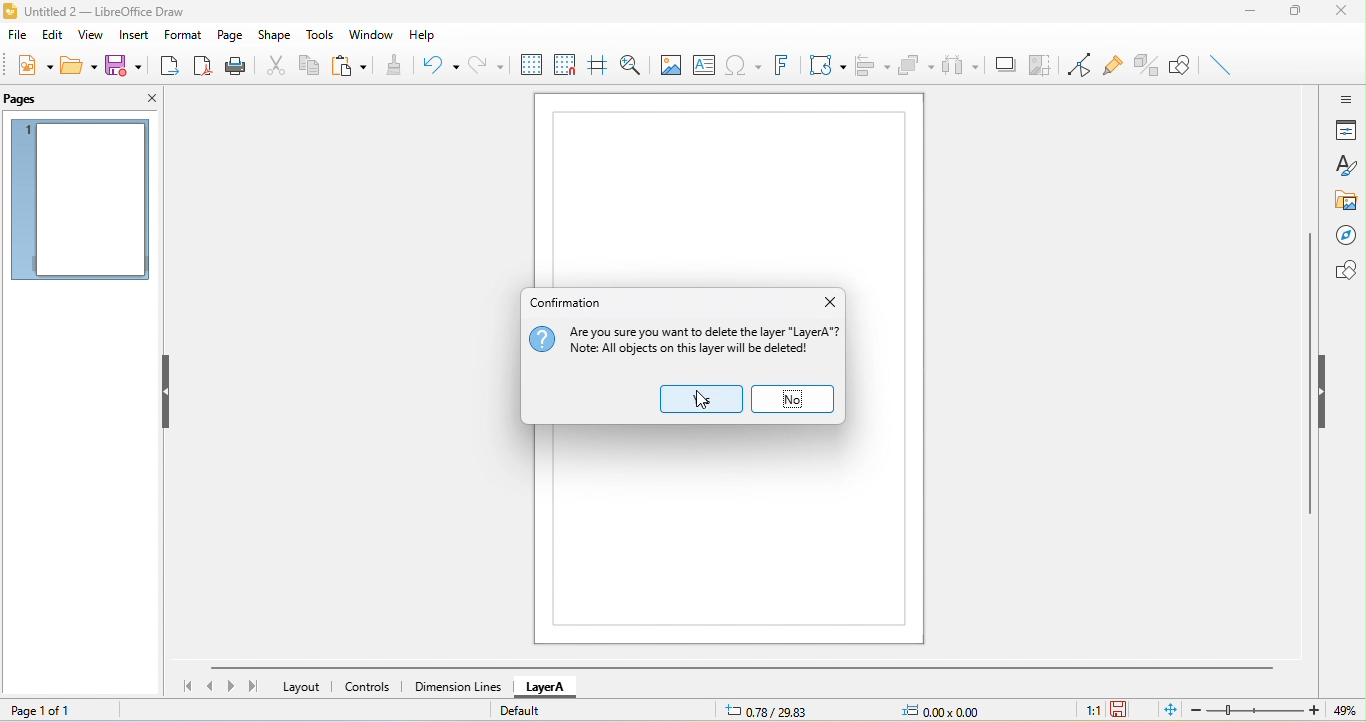  Describe the element at coordinates (570, 304) in the screenshot. I see `conformation` at that location.